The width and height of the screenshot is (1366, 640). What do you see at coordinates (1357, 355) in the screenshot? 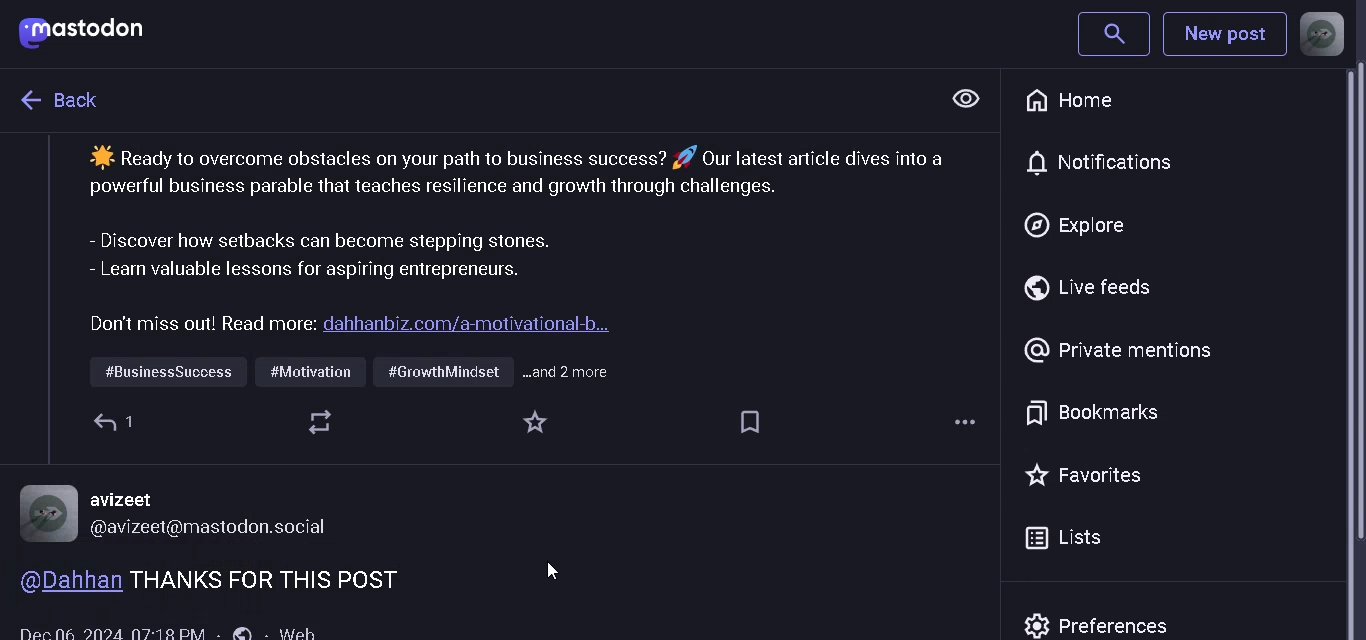
I see `Scrollbar` at bounding box center [1357, 355].